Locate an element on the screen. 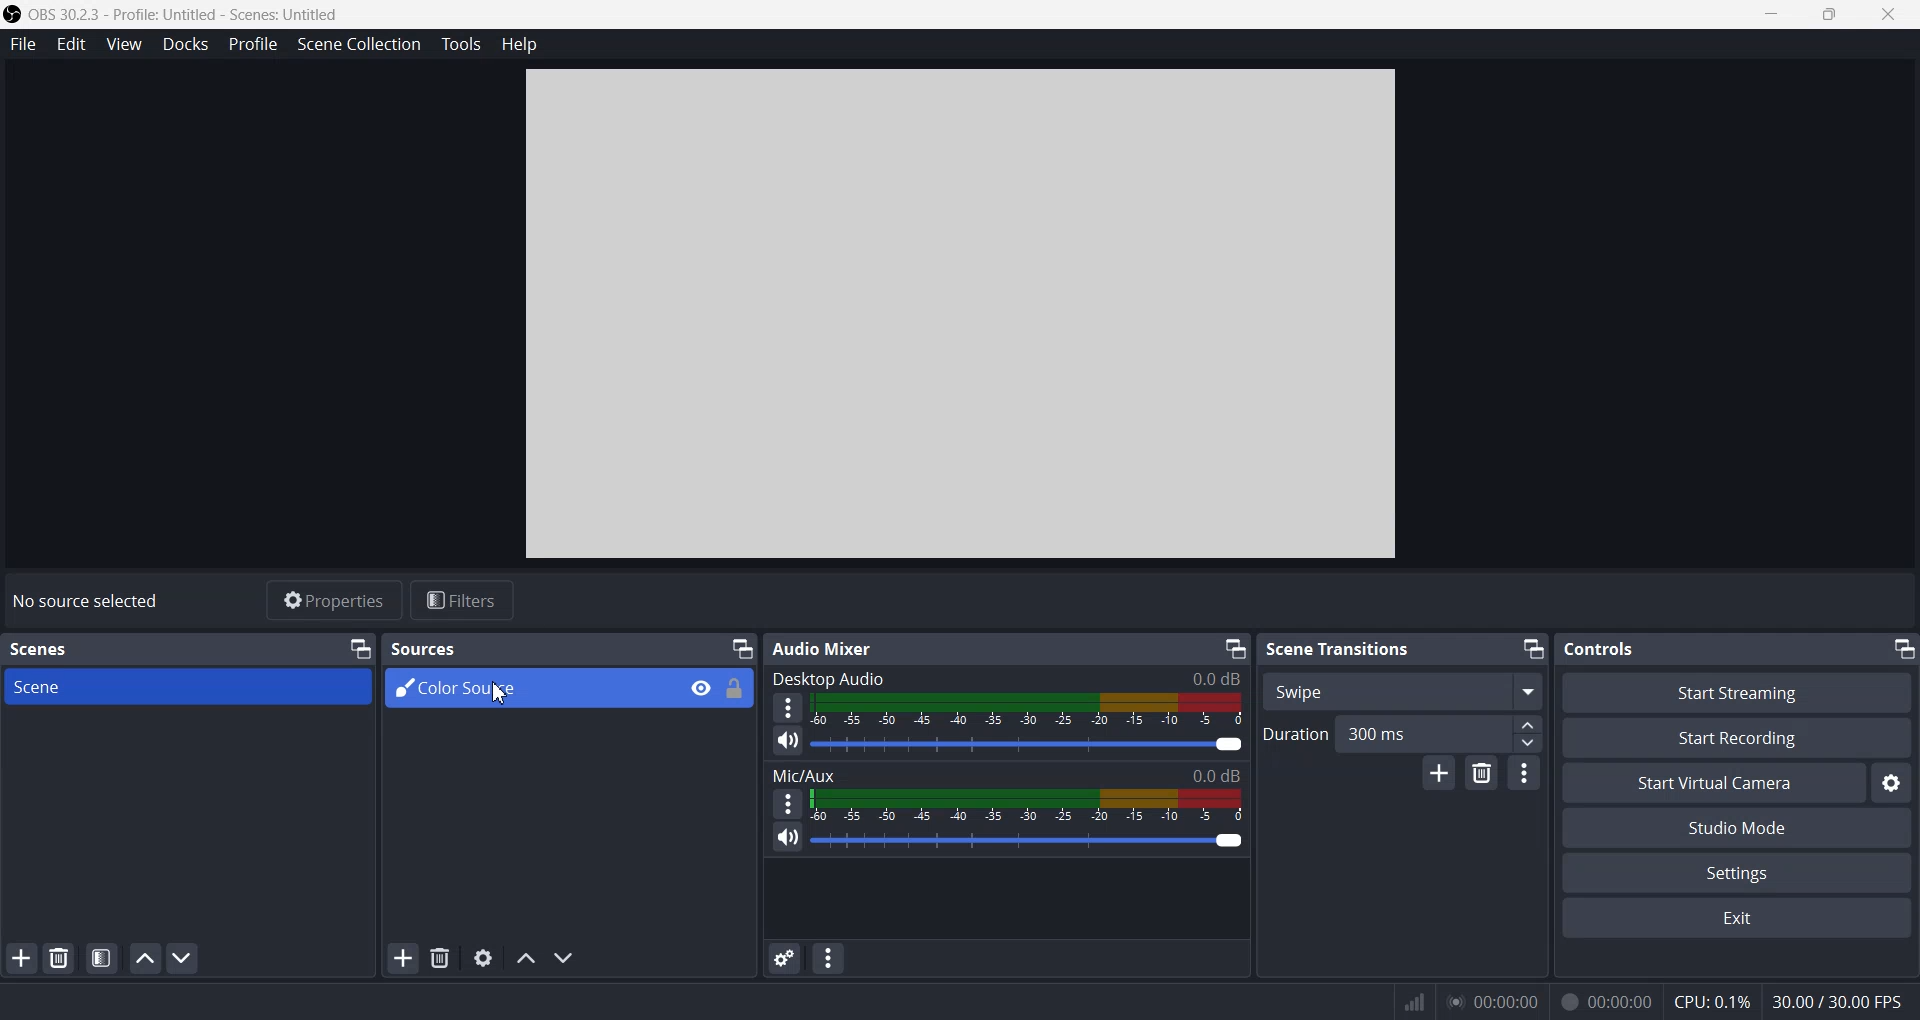 This screenshot has height=1020, width=1920. Scene Transitions is located at coordinates (1340, 648).